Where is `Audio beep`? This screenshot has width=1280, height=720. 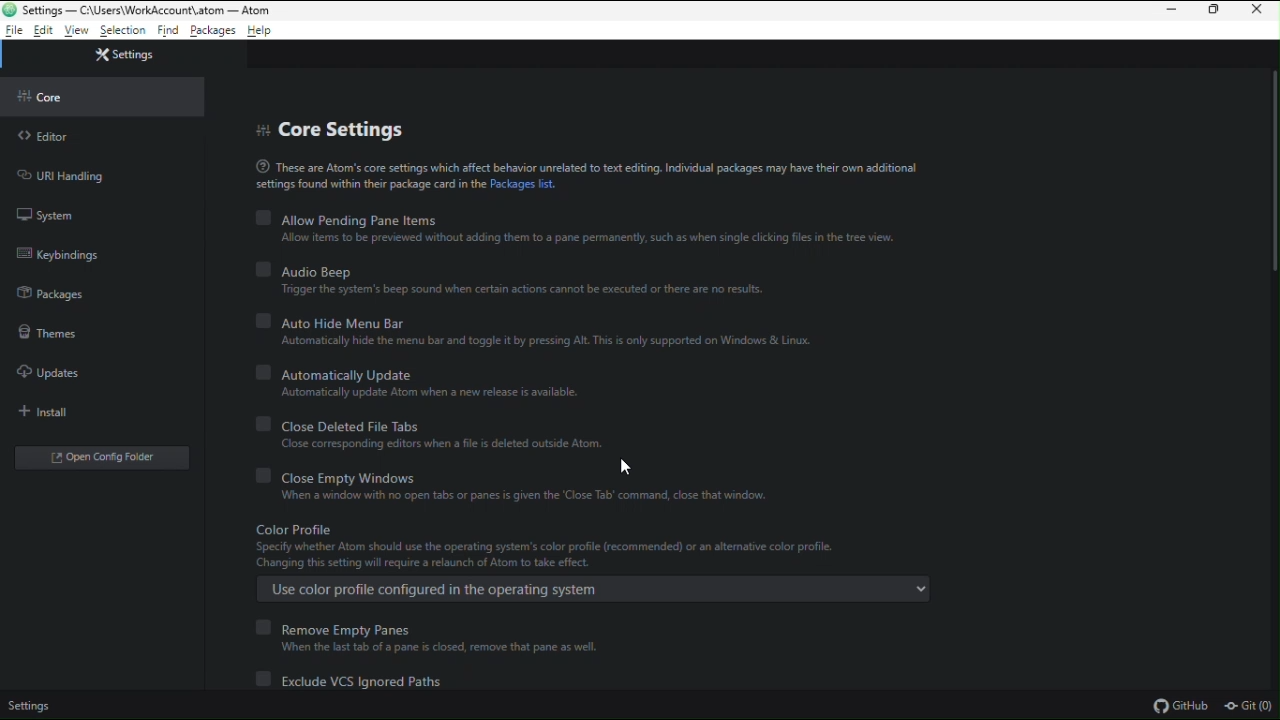
Audio beep is located at coordinates (521, 281).